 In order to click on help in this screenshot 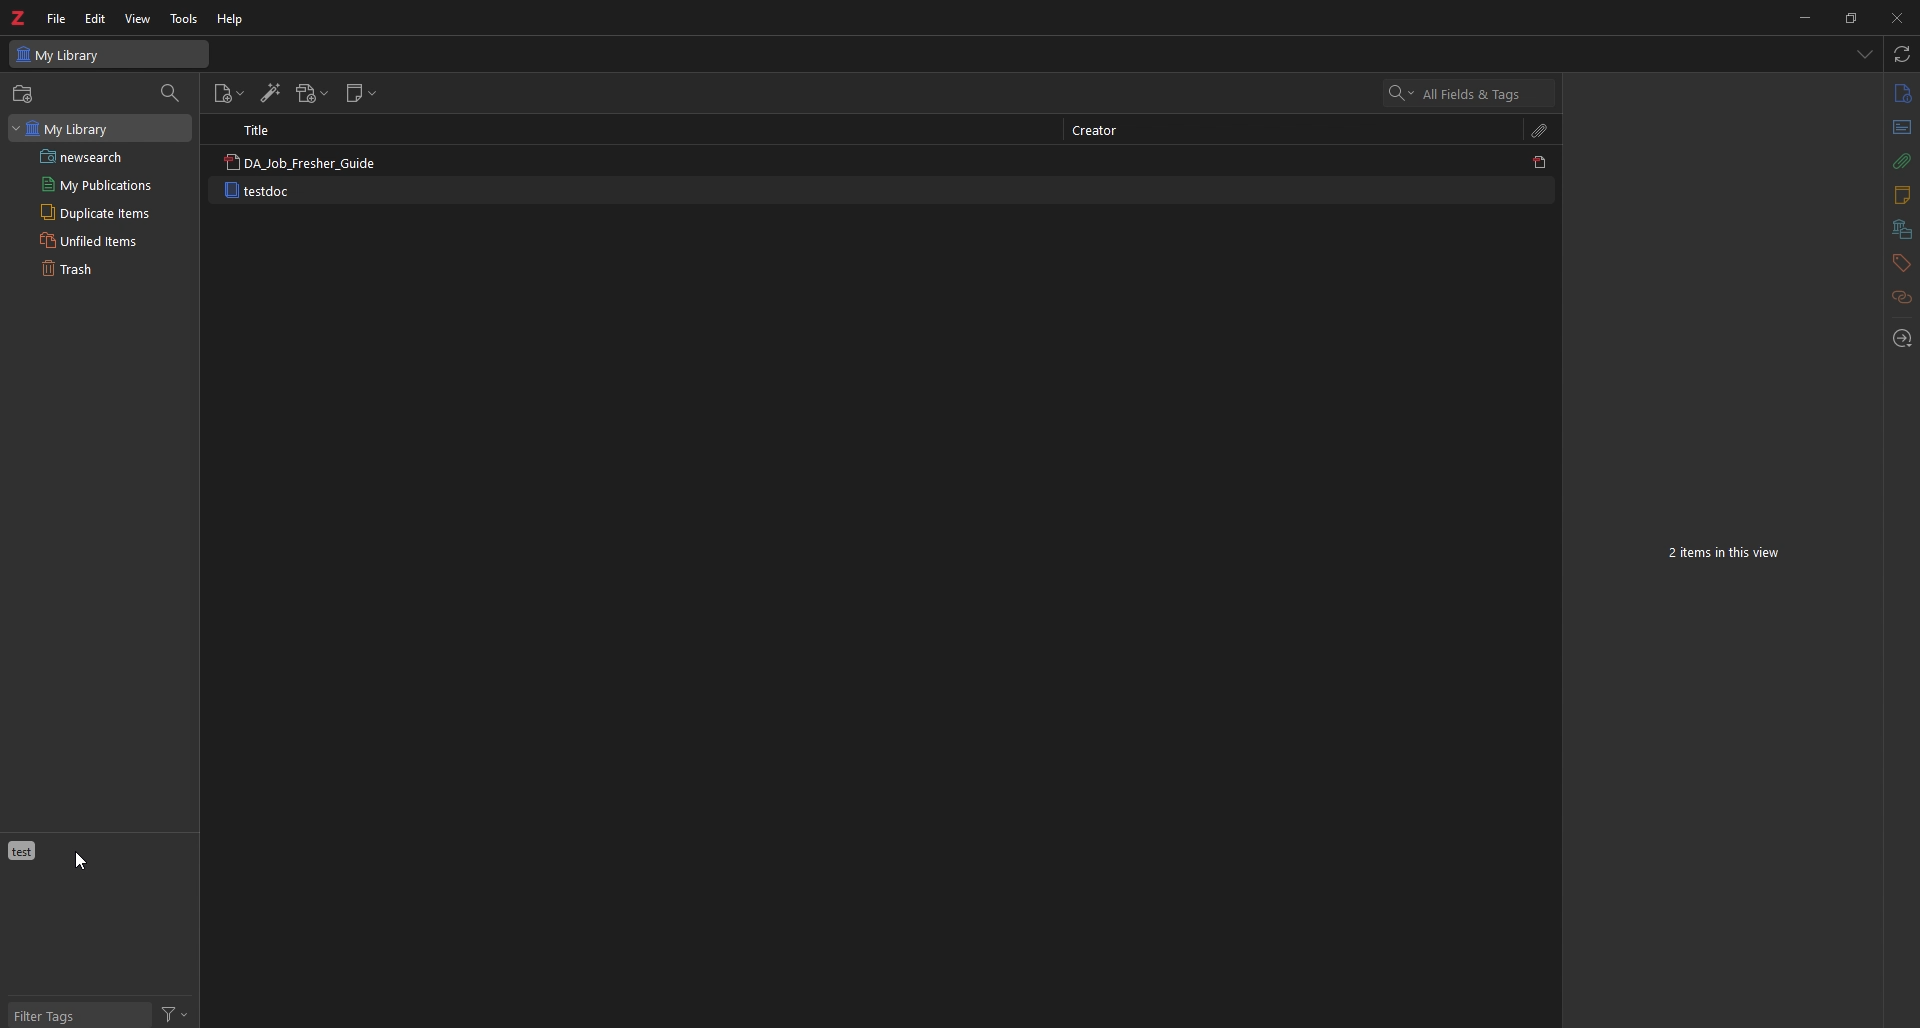, I will do `click(232, 19)`.